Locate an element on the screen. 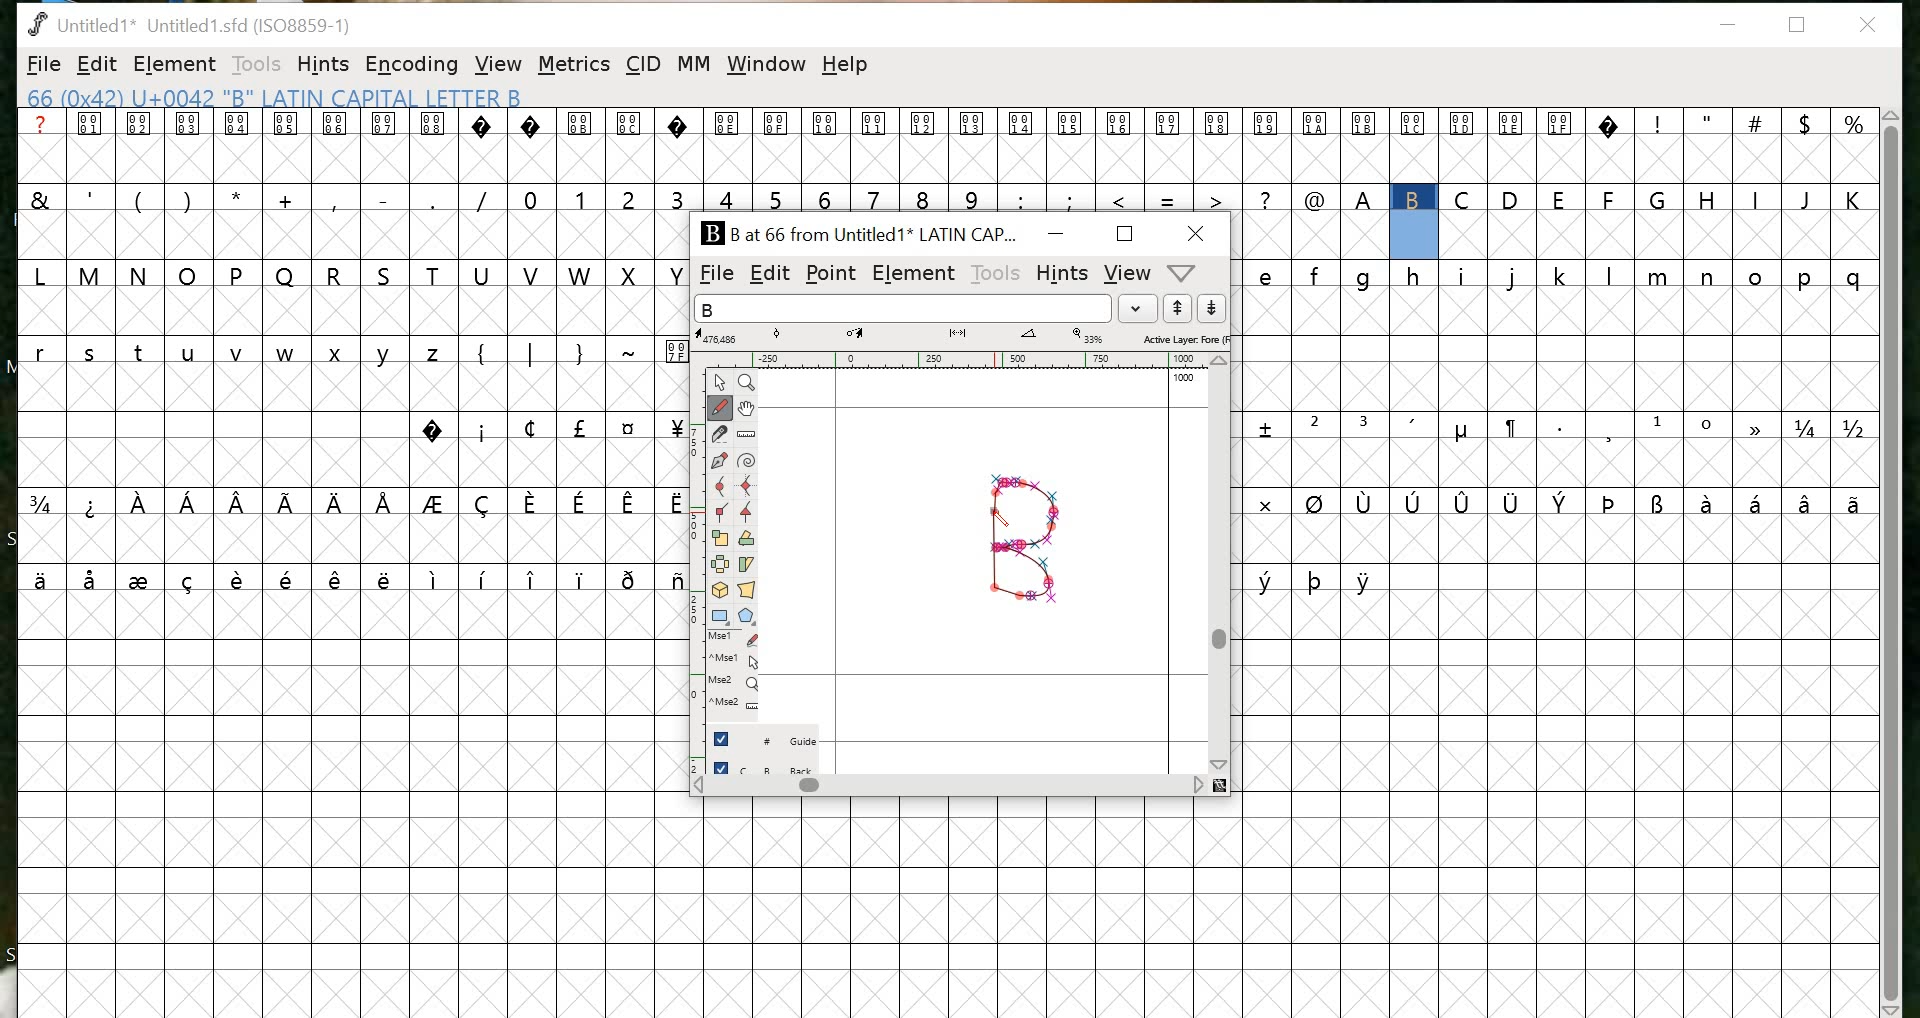 The width and height of the screenshot is (1920, 1018). HV Curve is located at coordinates (748, 487).